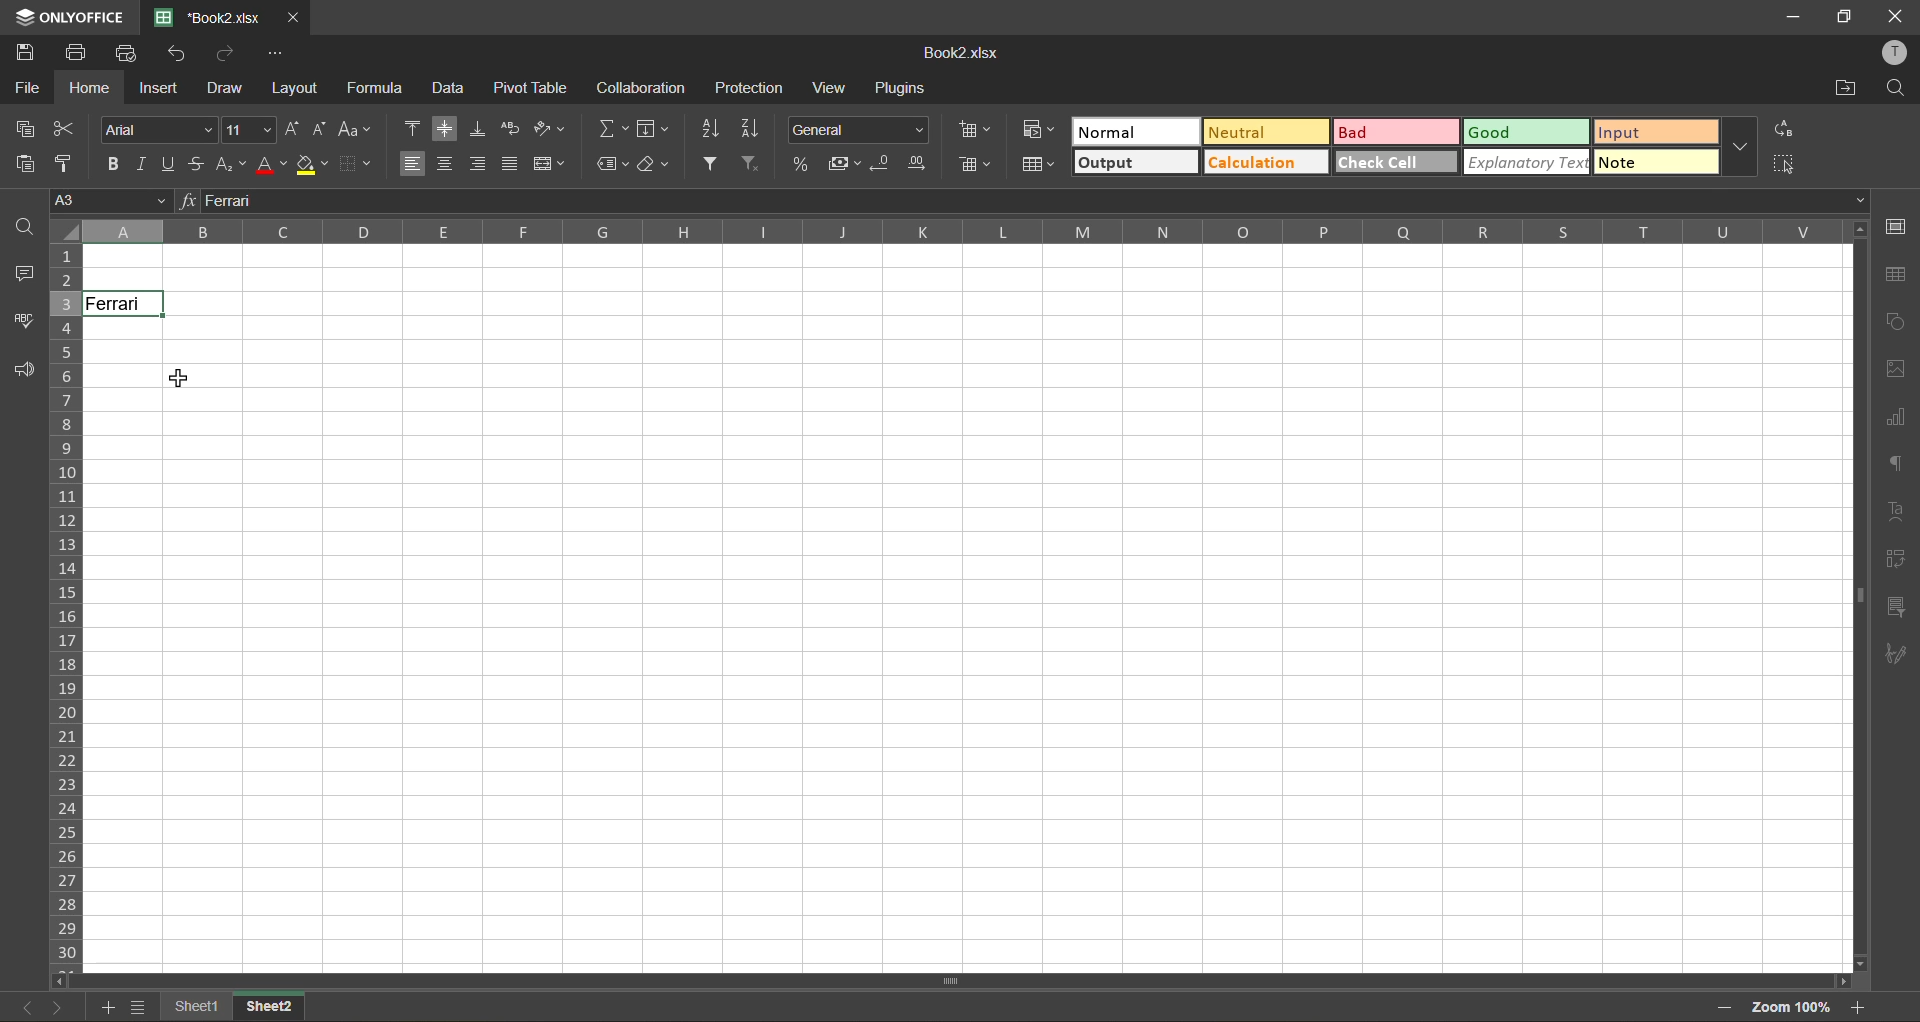 This screenshot has width=1920, height=1022. I want to click on find, so click(1895, 89).